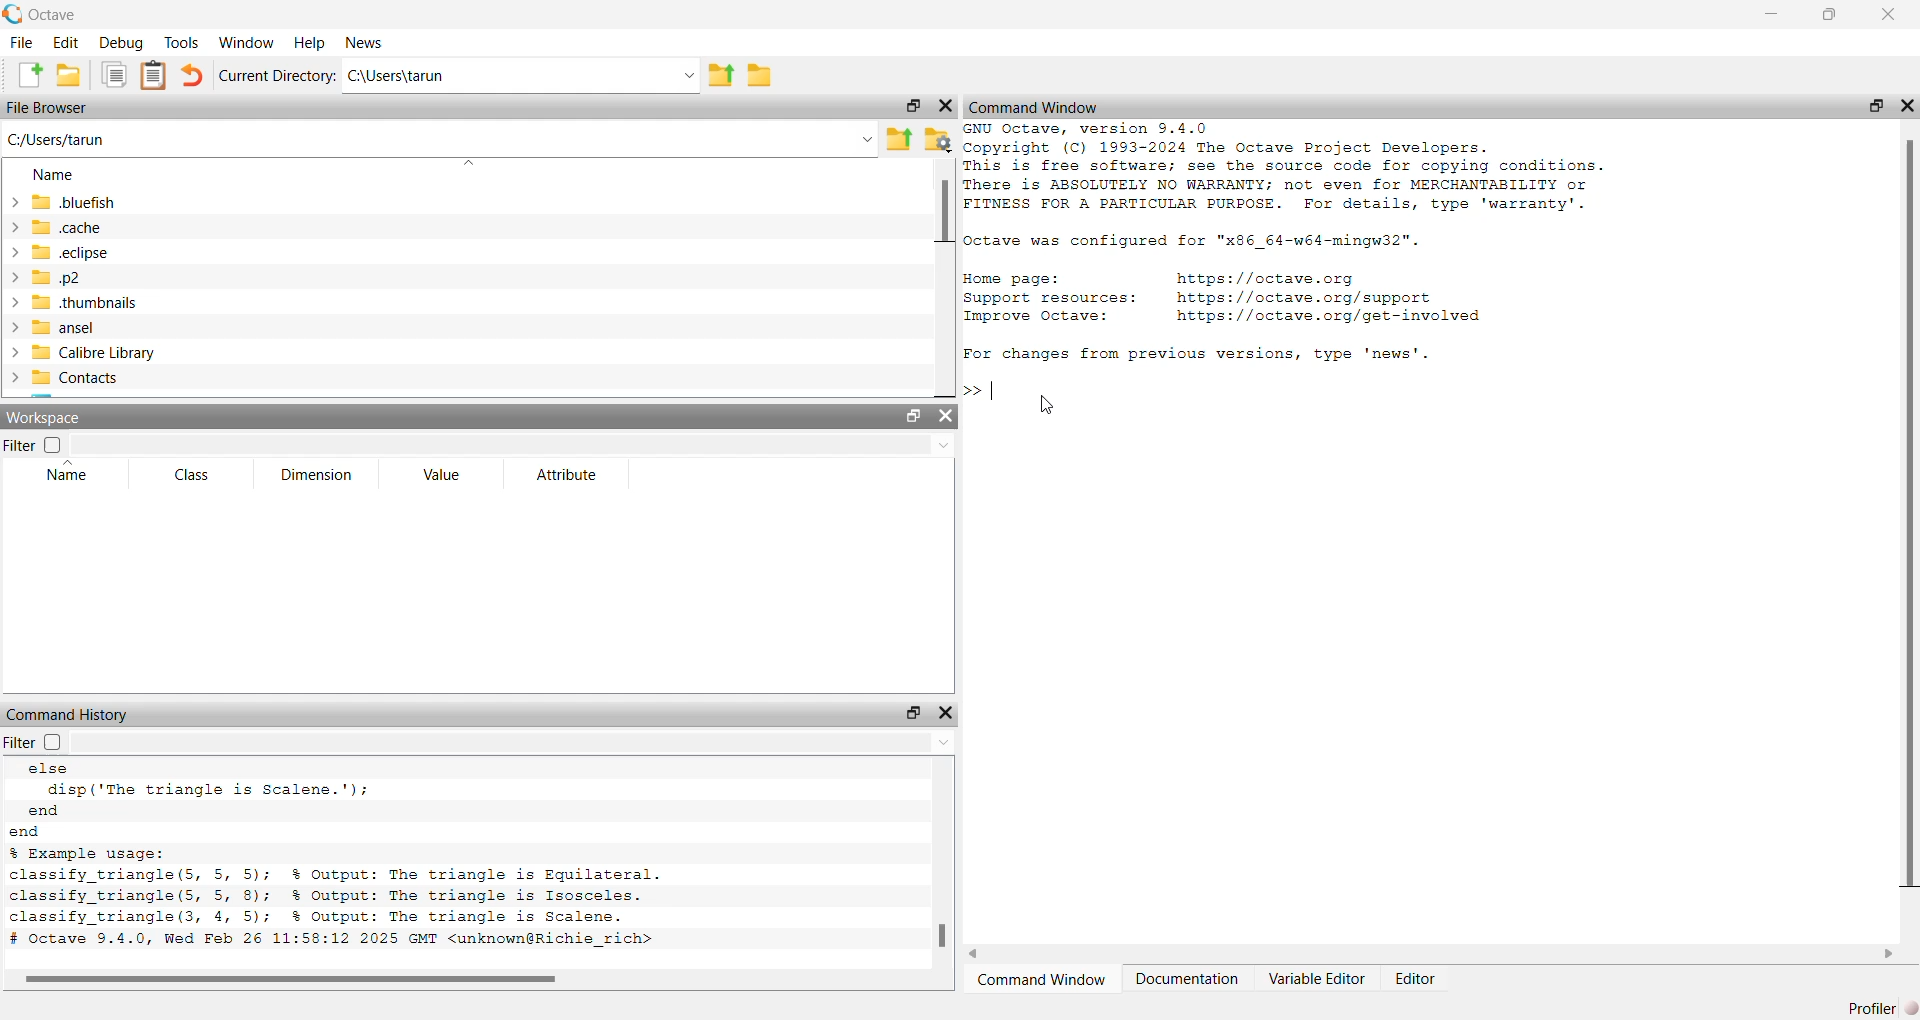 This screenshot has width=1920, height=1020. I want to click on debug, so click(122, 42).